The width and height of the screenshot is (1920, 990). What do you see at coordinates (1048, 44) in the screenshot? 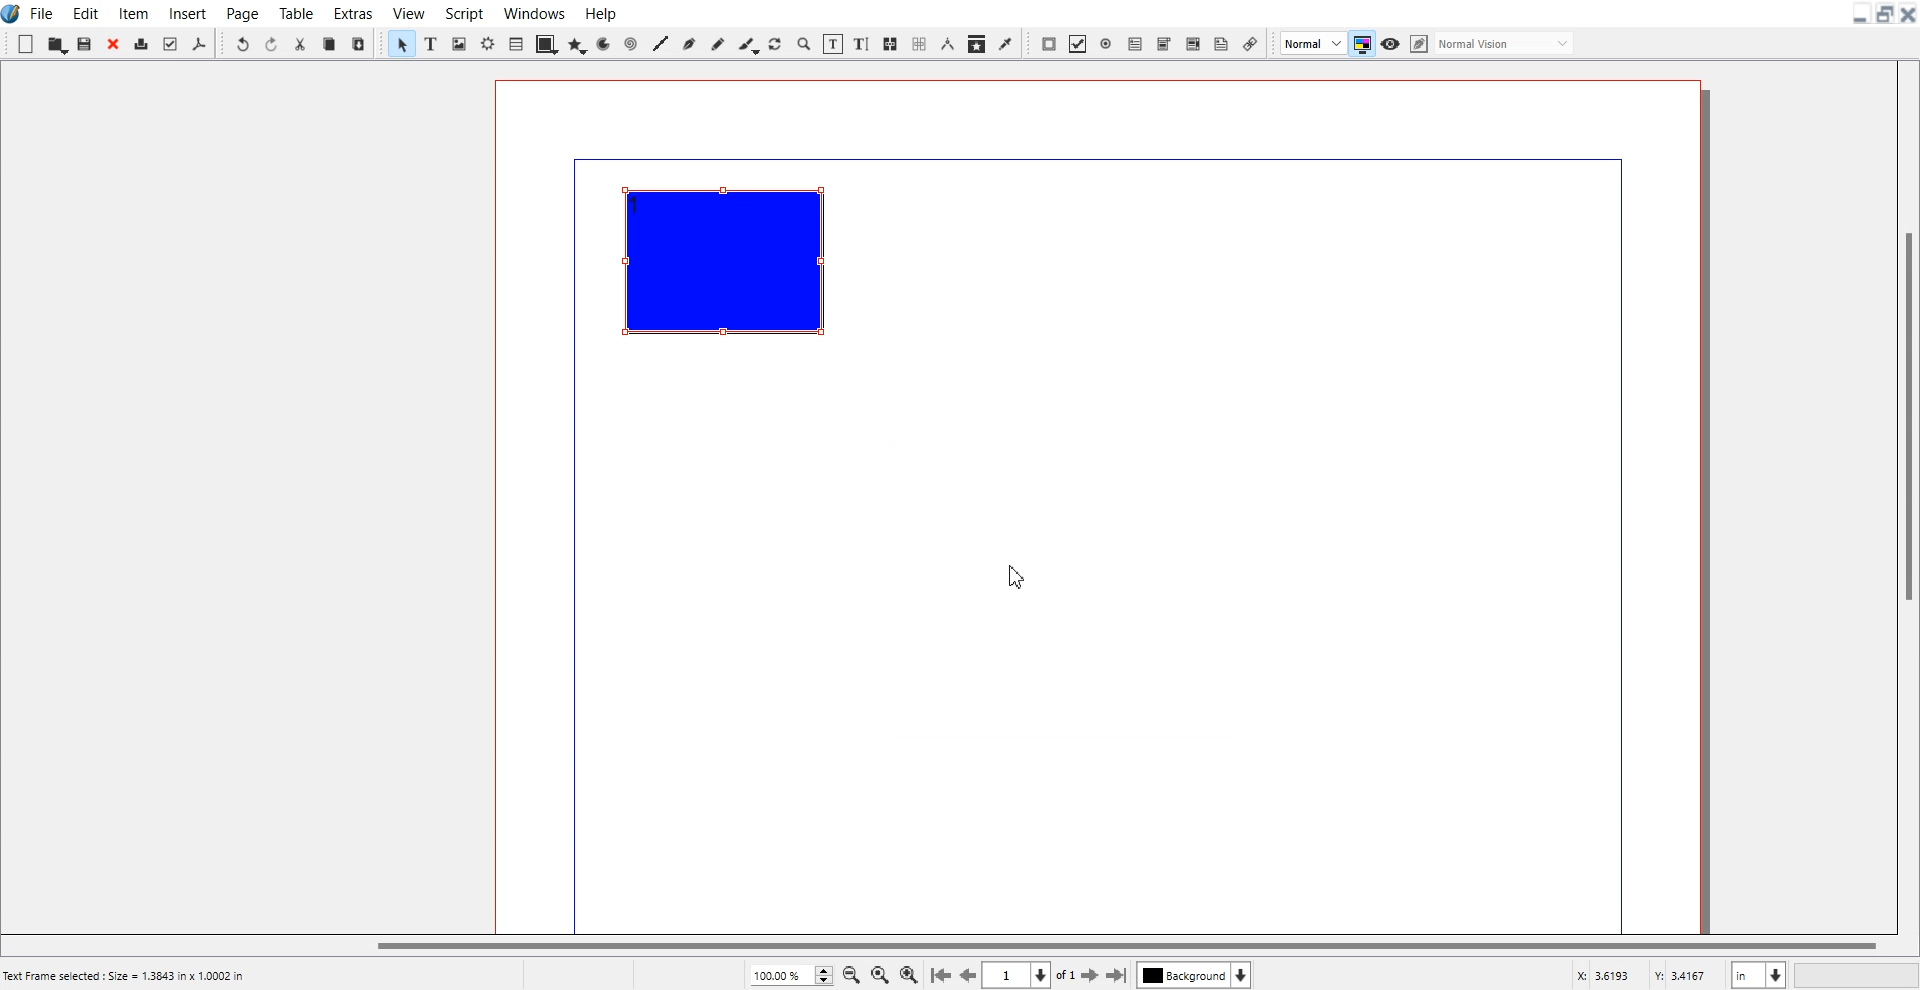
I see `PDF Push Button` at bounding box center [1048, 44].